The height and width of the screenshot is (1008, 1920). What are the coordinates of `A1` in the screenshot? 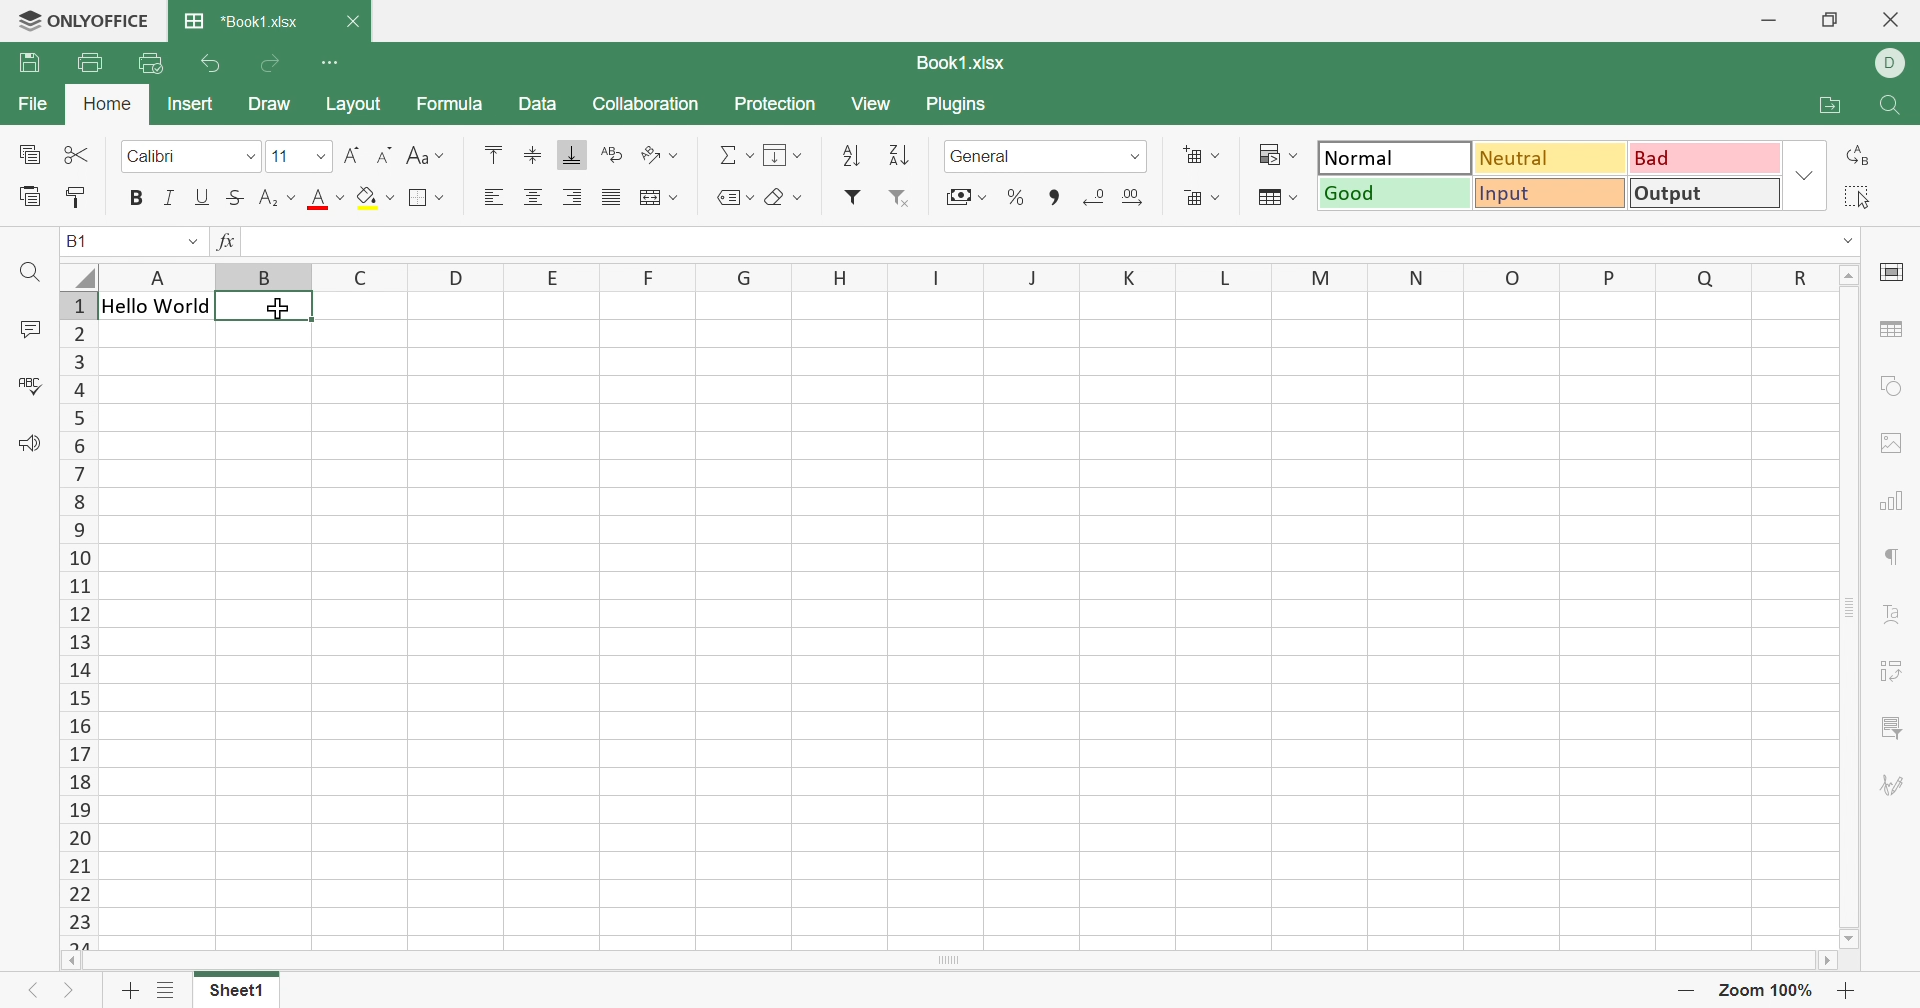 It's located at (85, 240).